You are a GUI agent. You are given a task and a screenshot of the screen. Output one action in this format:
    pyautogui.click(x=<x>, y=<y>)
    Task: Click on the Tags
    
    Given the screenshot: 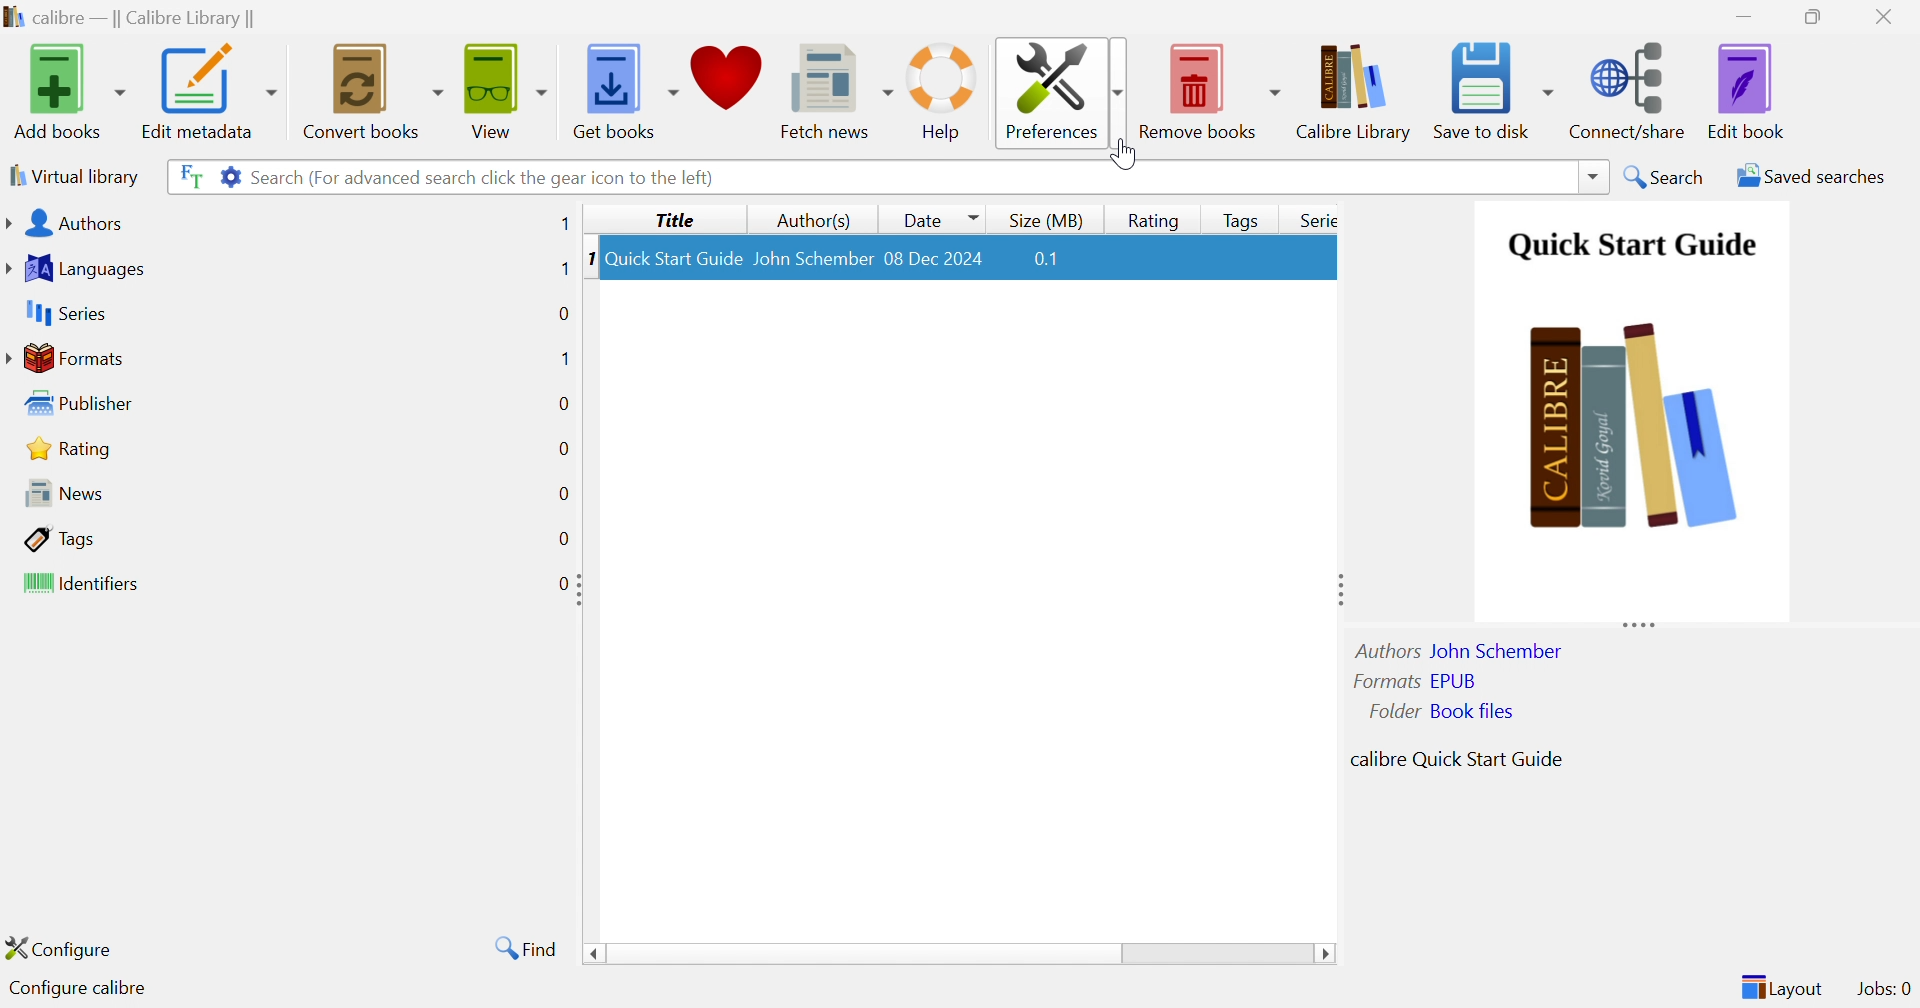 What is the action you would take?
    pyautogui.click(x=1239, y=220)
    